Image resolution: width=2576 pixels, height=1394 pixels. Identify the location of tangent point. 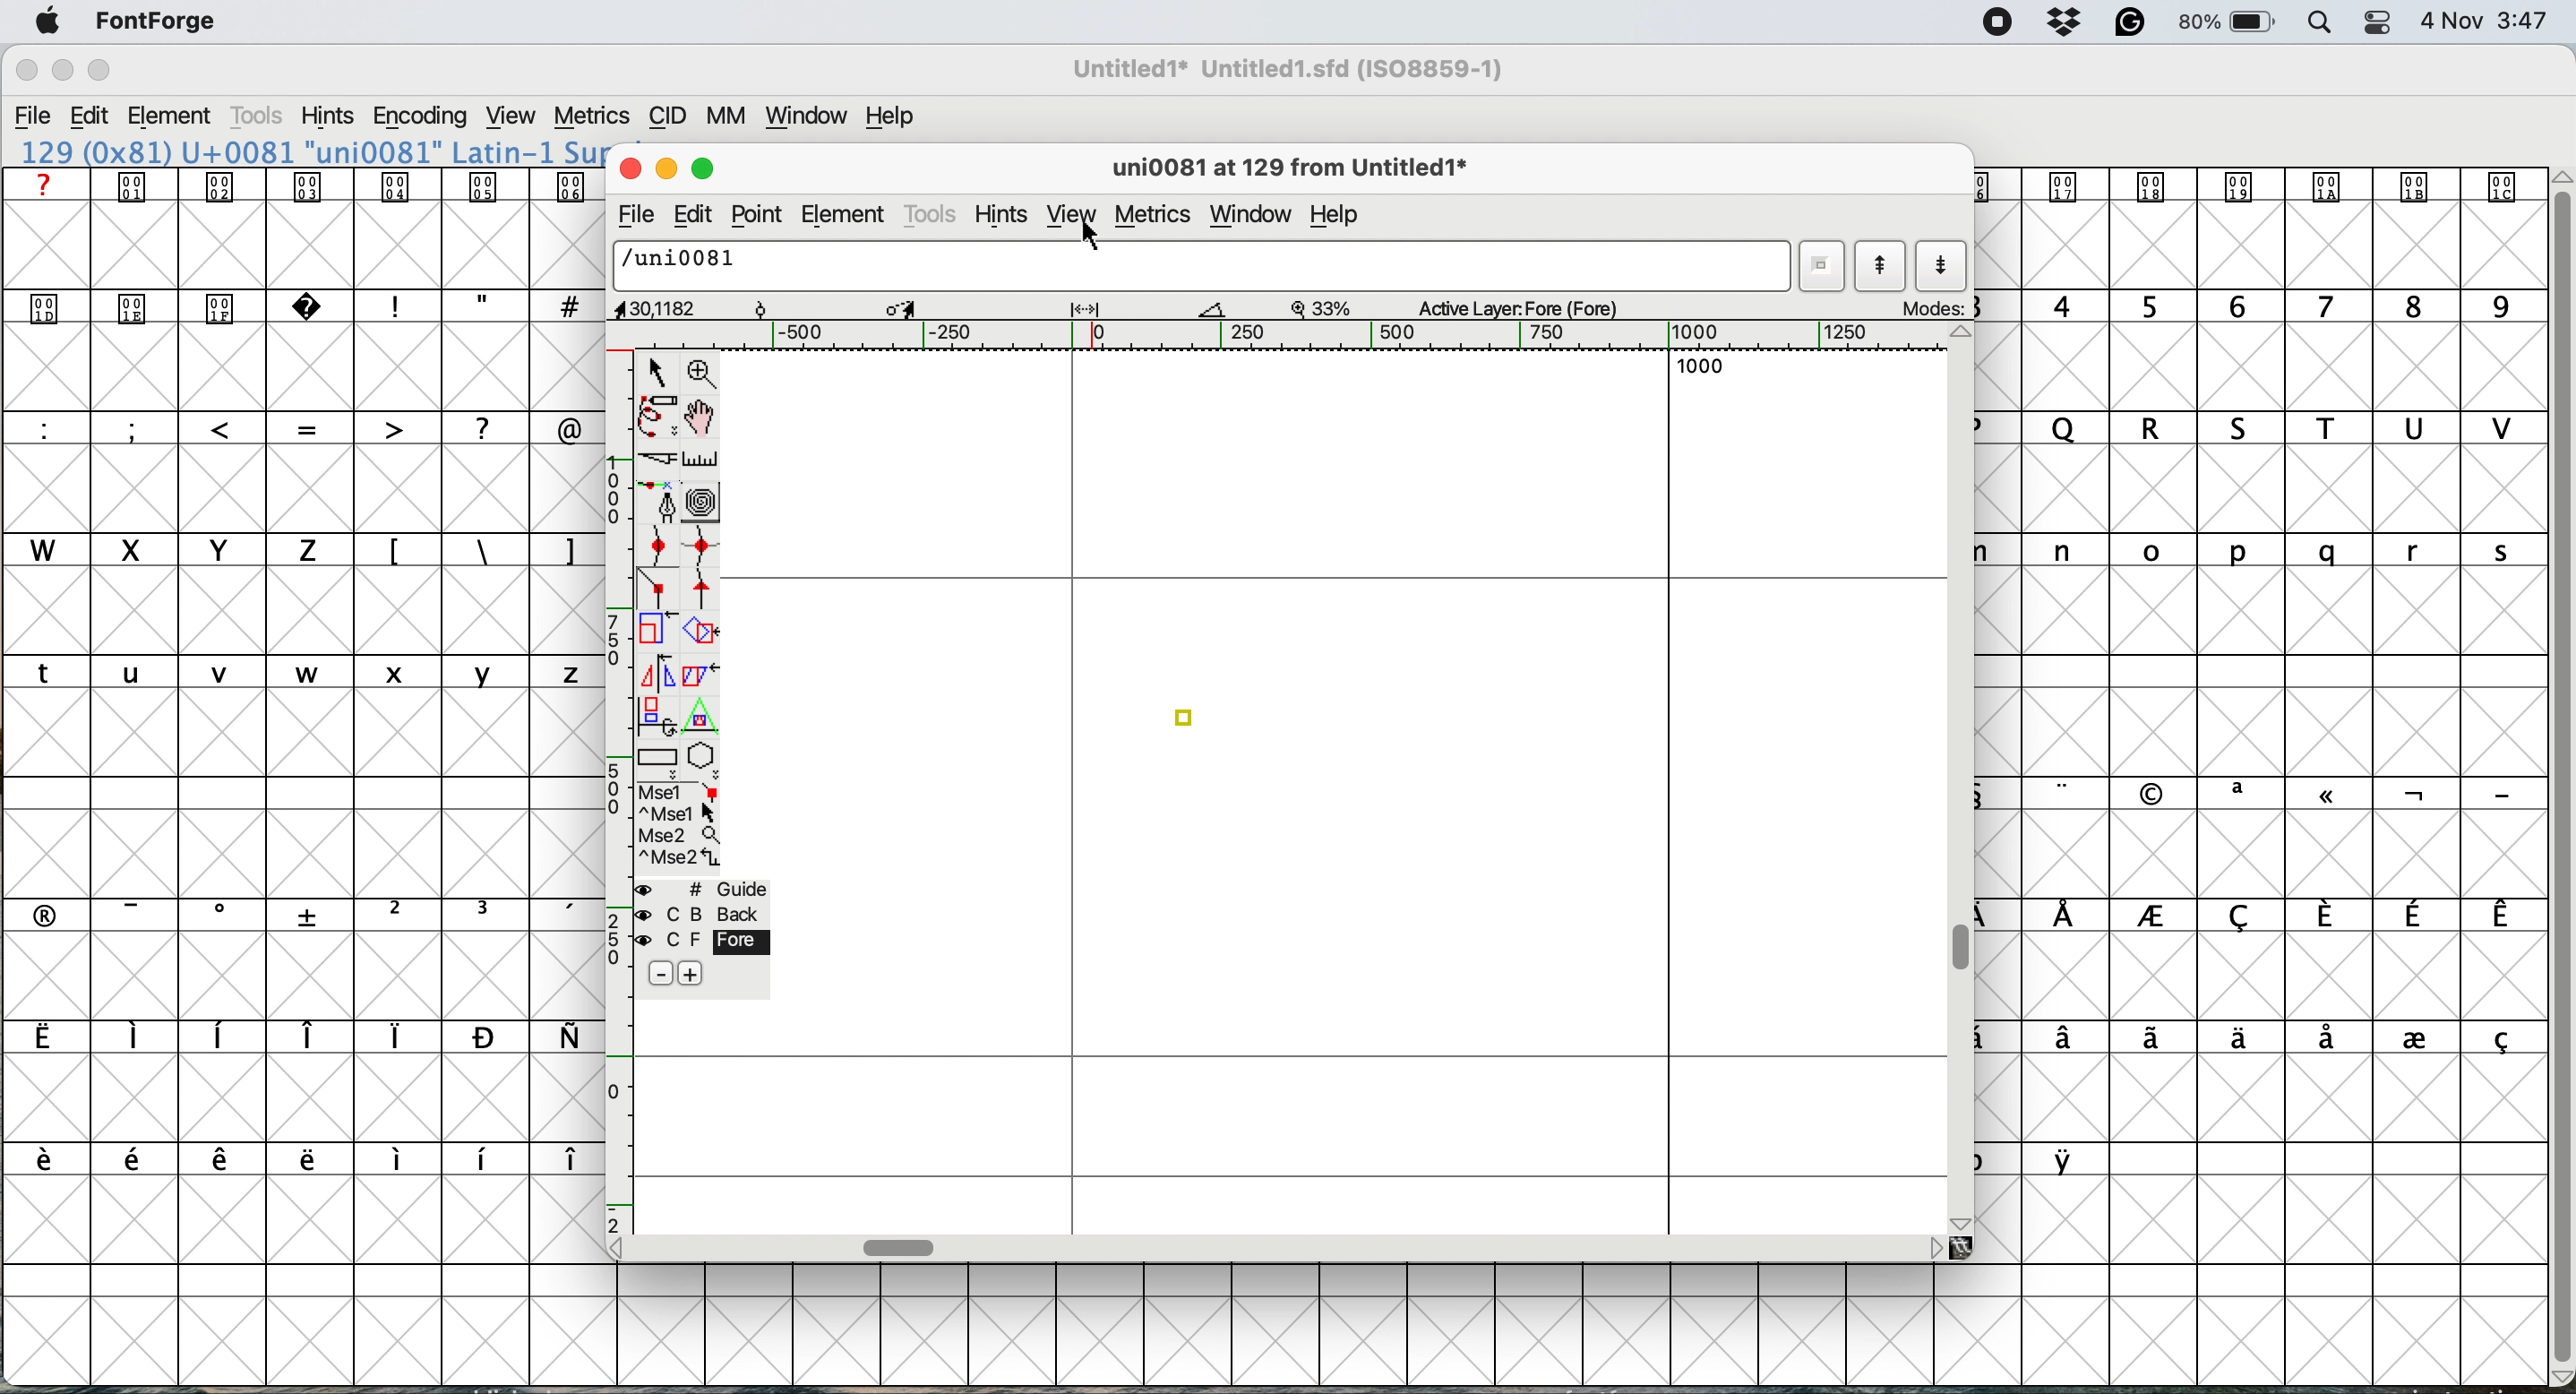
(705, 594).